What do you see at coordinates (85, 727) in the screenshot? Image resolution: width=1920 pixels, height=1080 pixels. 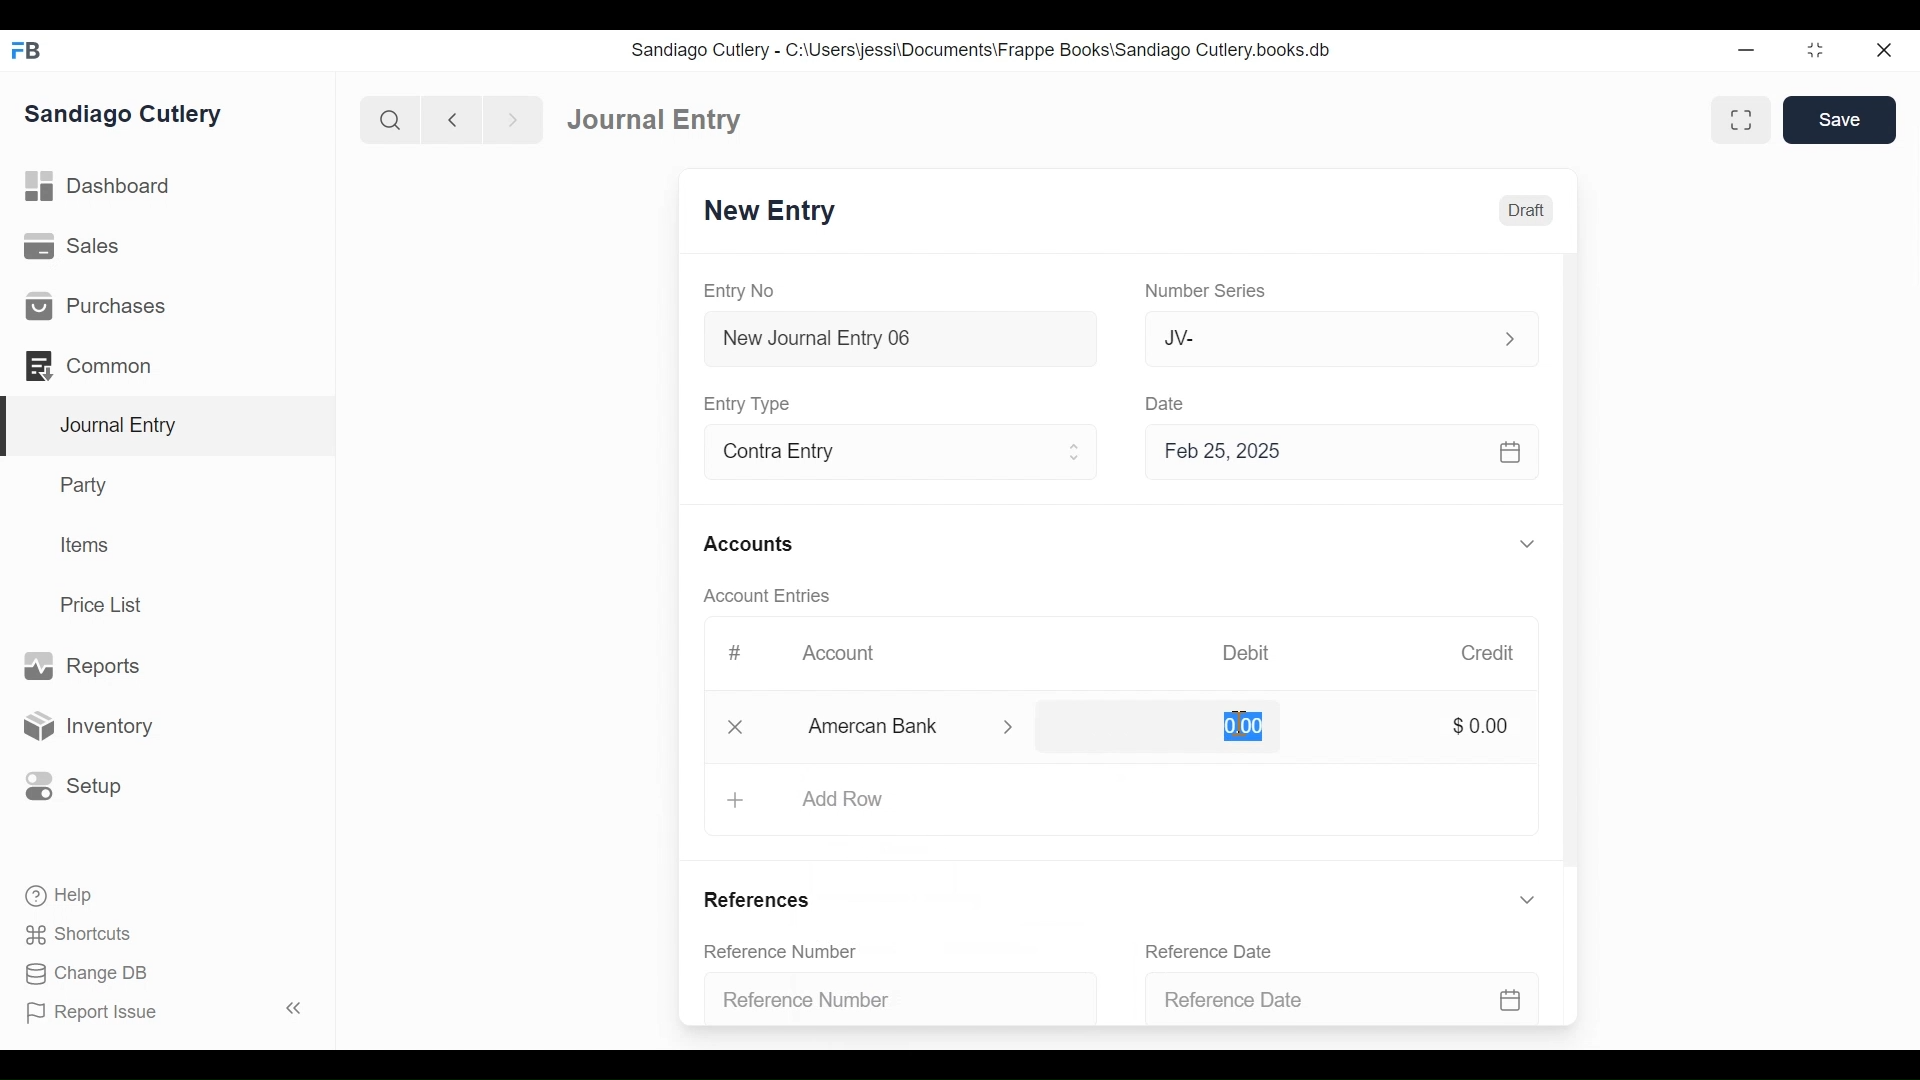 I see `Inventory` at bounding box center [85, 727].